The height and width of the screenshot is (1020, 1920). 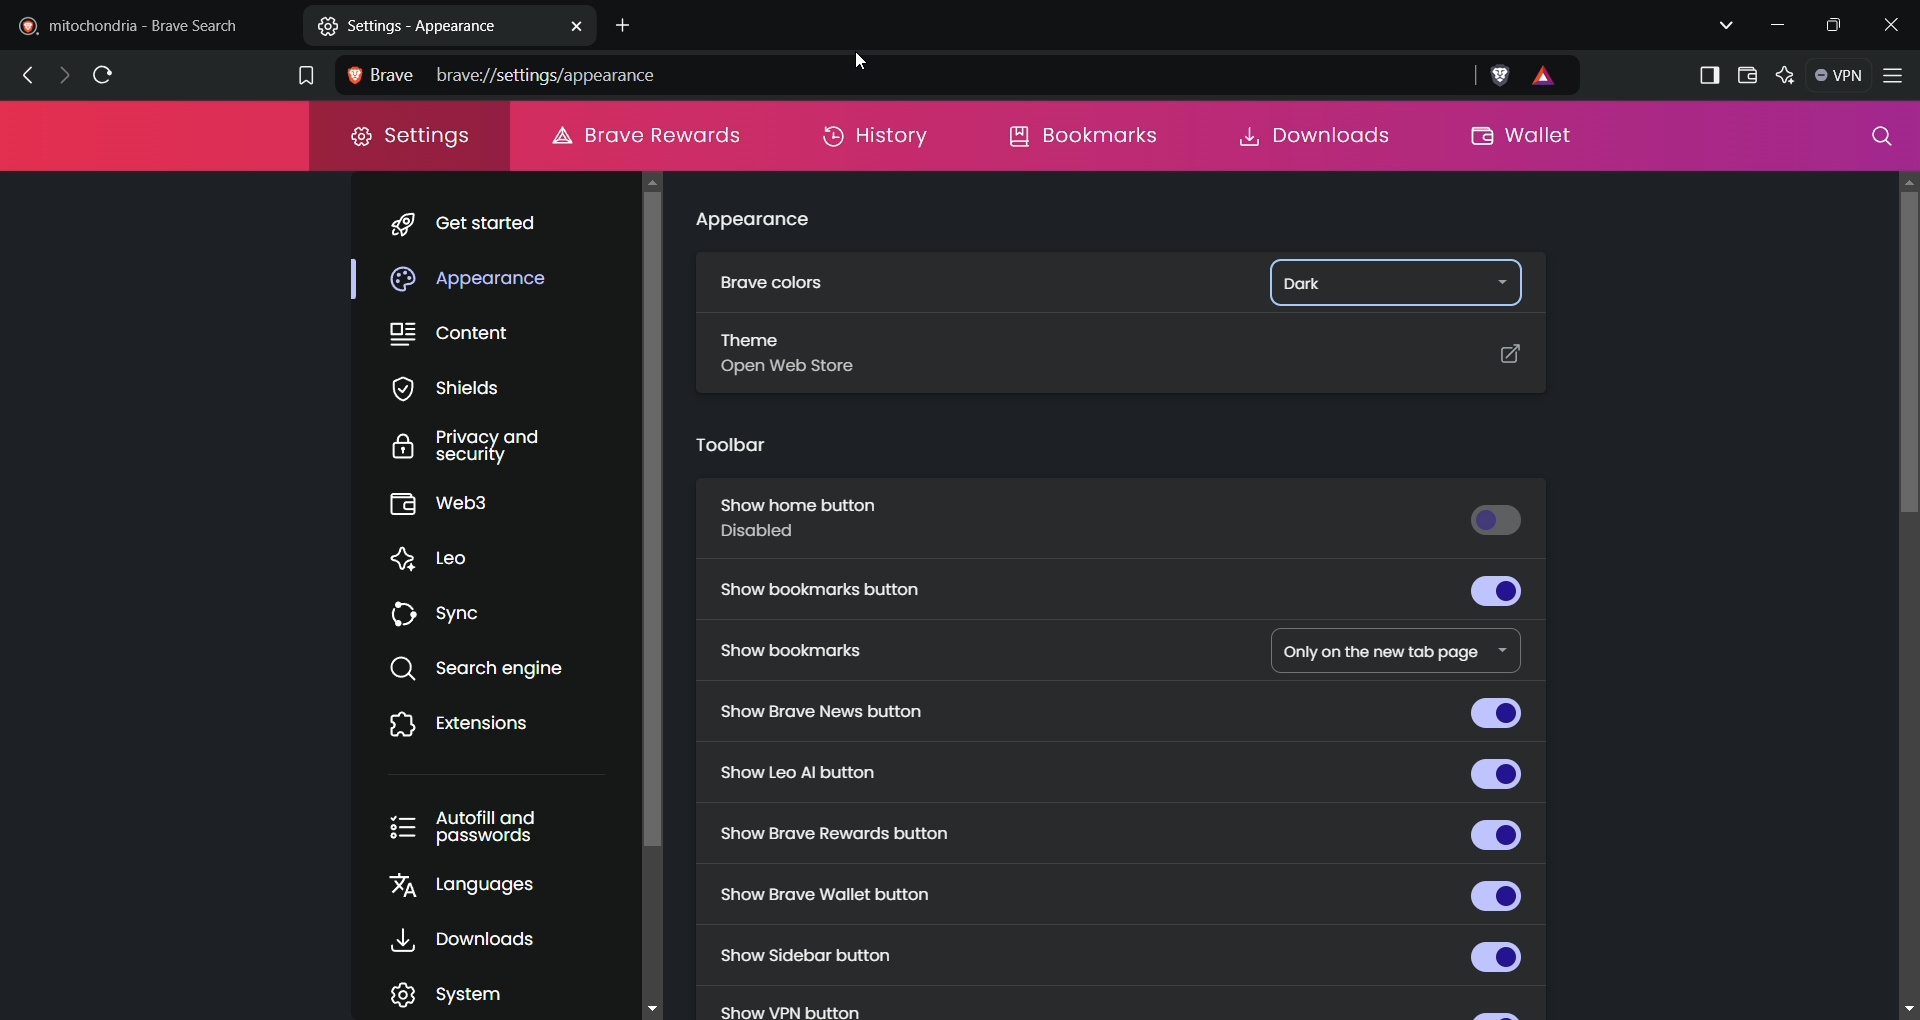 What do you see at coordinates (454, 387) in the screenshot?
I see `shields` at bounding box center [454, 387].